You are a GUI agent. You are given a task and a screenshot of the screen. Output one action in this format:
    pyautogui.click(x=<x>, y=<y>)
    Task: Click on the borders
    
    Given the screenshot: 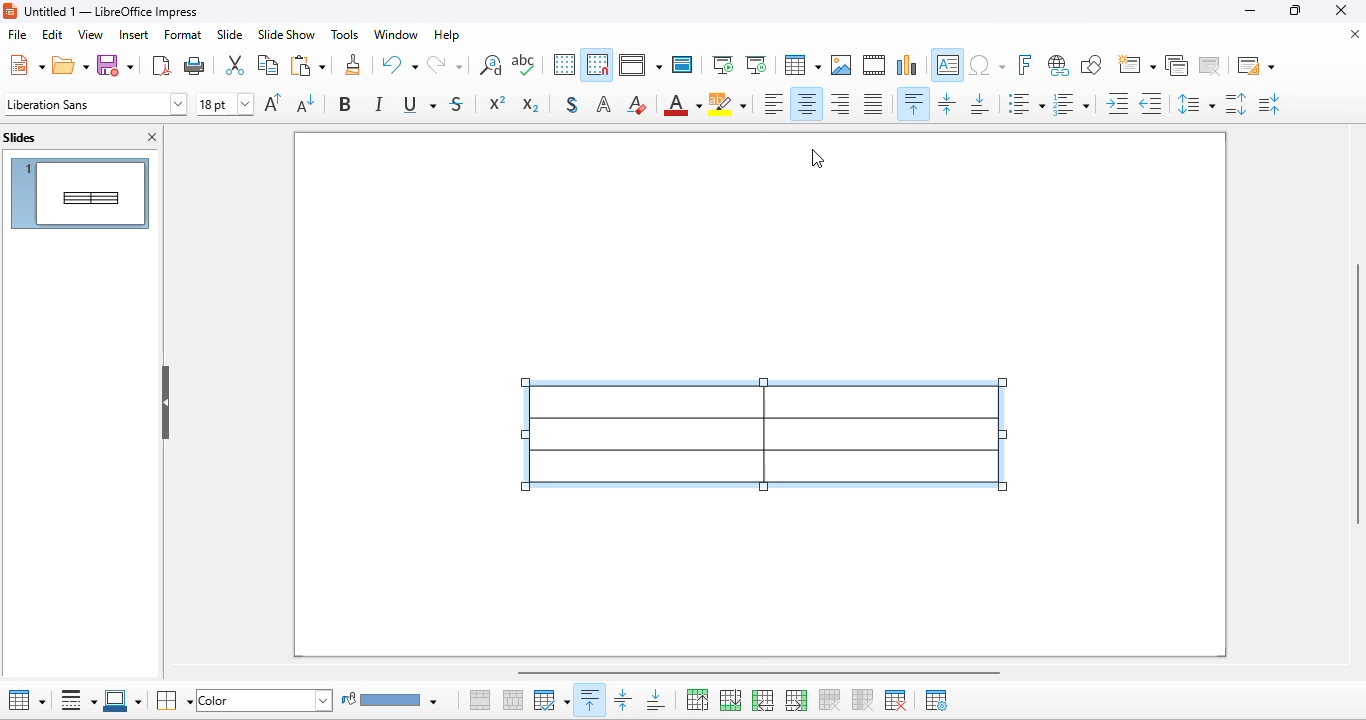 What is the action you would take?
    pyautogui.click(x=174, y=700)
    